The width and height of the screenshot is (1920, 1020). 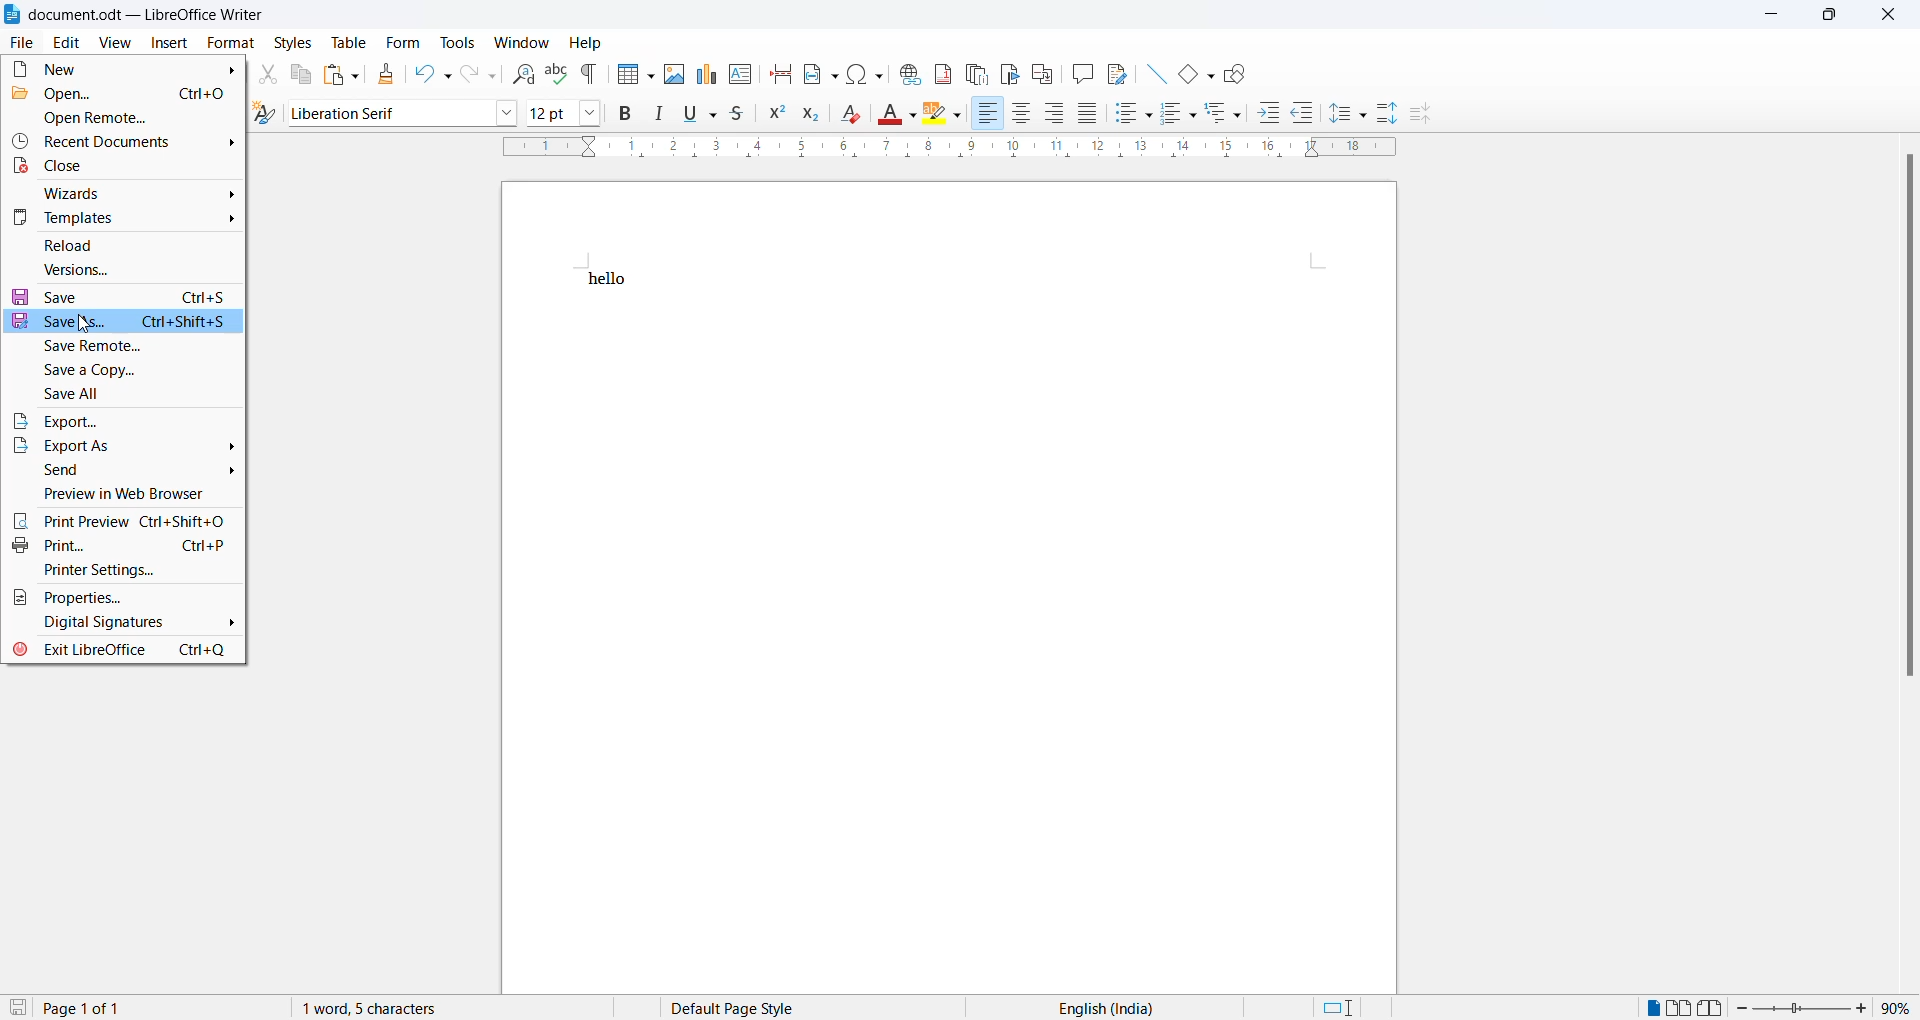 What do you see at coordinates (401, 41) in the screenshot?
I see `form` at bounding box center [401, 41].